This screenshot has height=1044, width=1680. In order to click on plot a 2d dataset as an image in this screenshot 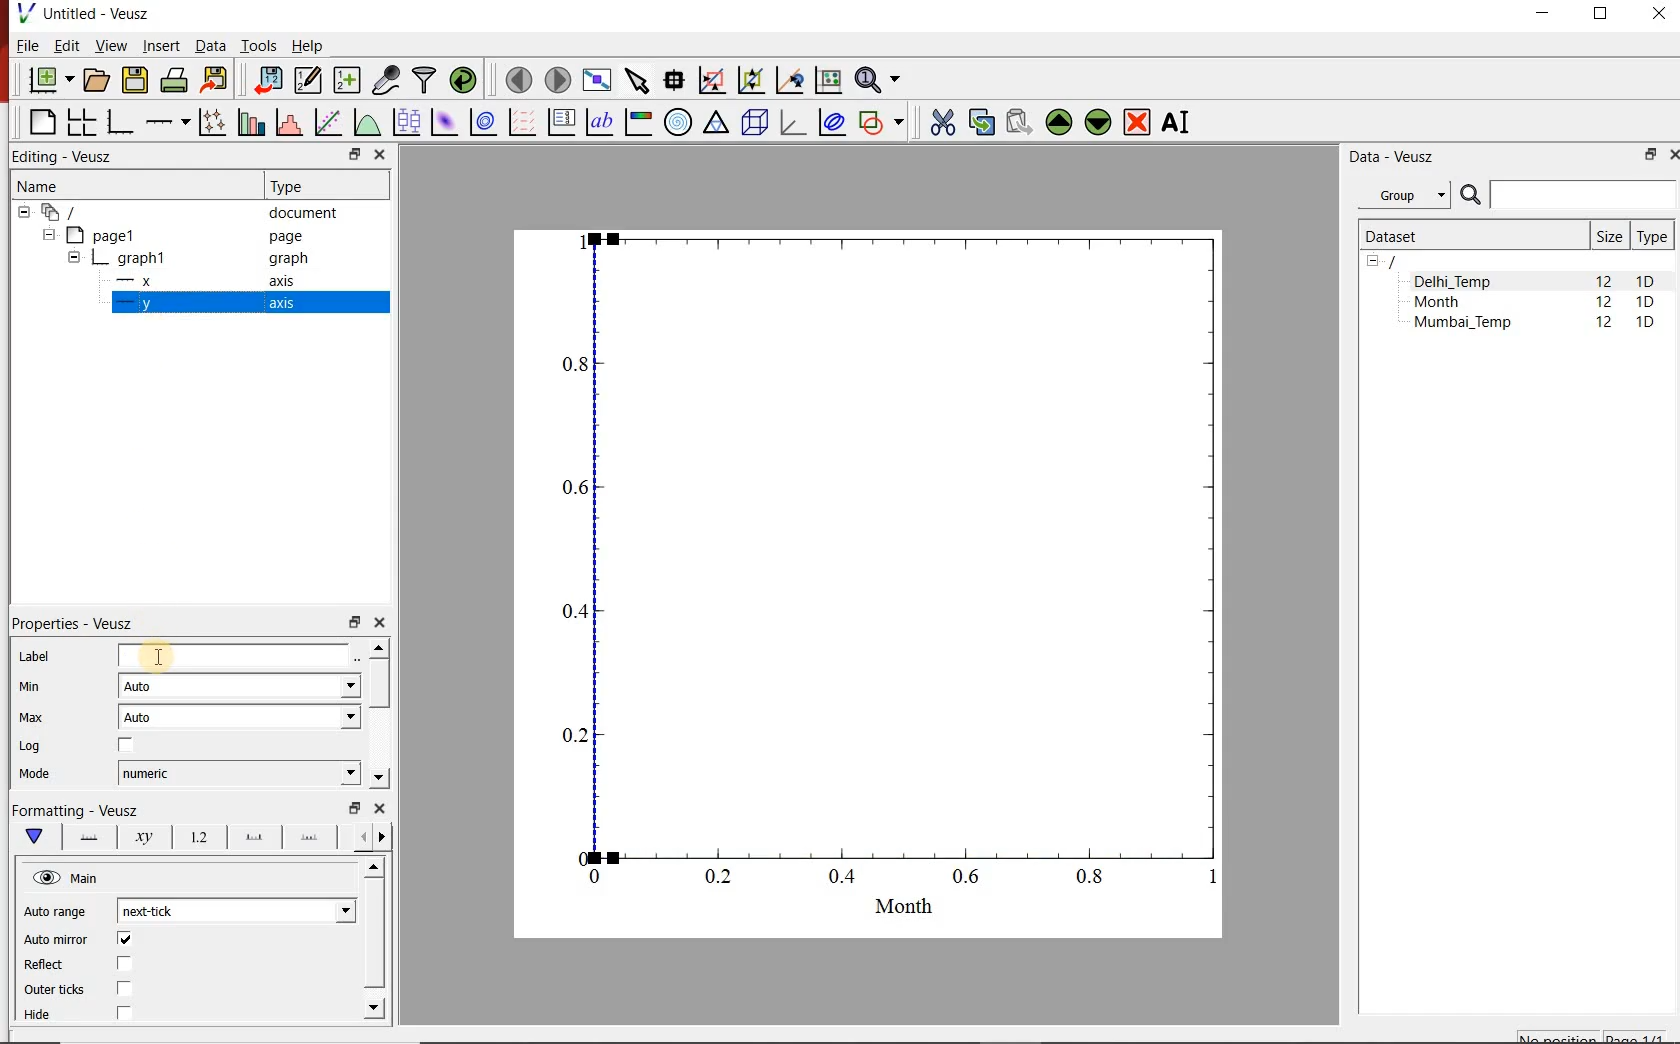, I will do `click(446, 122)`.